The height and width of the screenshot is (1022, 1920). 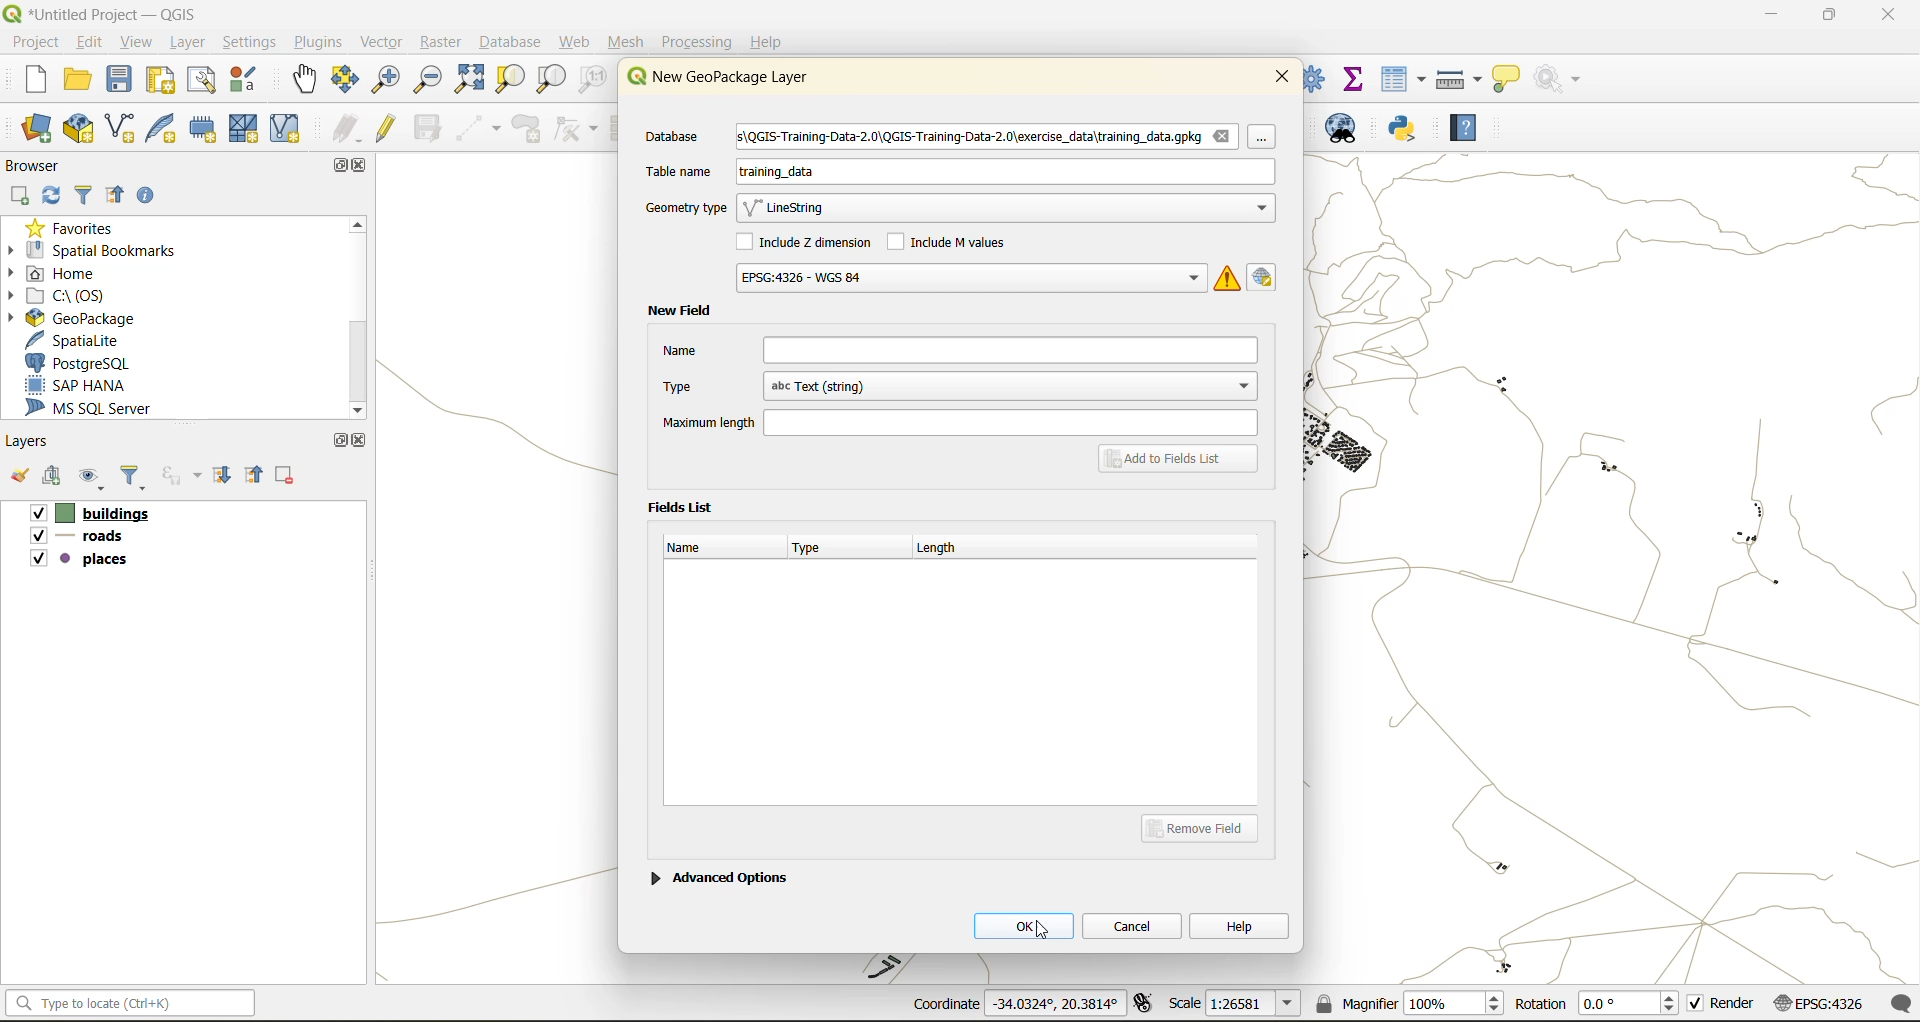 What do you see at coordinates (53, 197) in the screenshot?
I see `refresh` at bounding box center [53, 197].